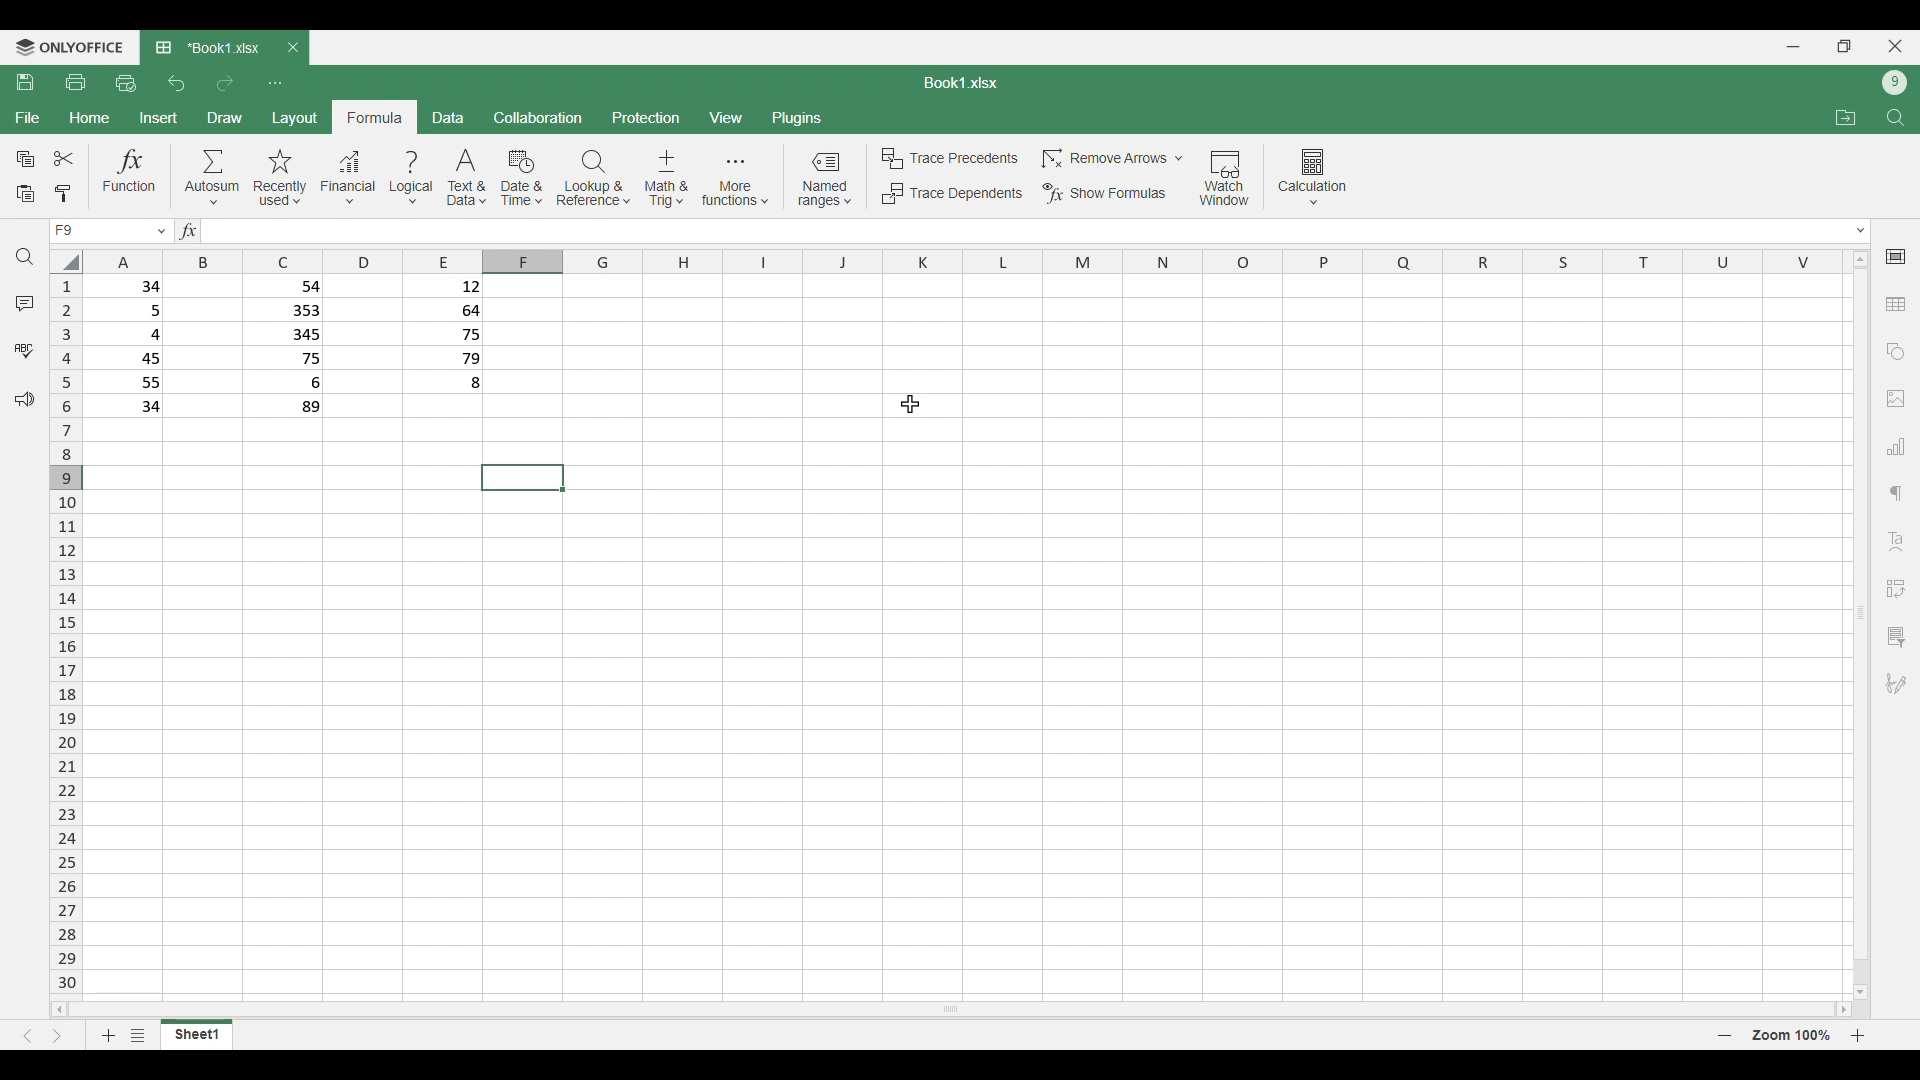 The height and width of the screenshot is (1080, 1920). What do you see at coordinates (68, 48) in the screenshot?
I see `Software logo and name` at bounding box center [68, 48].